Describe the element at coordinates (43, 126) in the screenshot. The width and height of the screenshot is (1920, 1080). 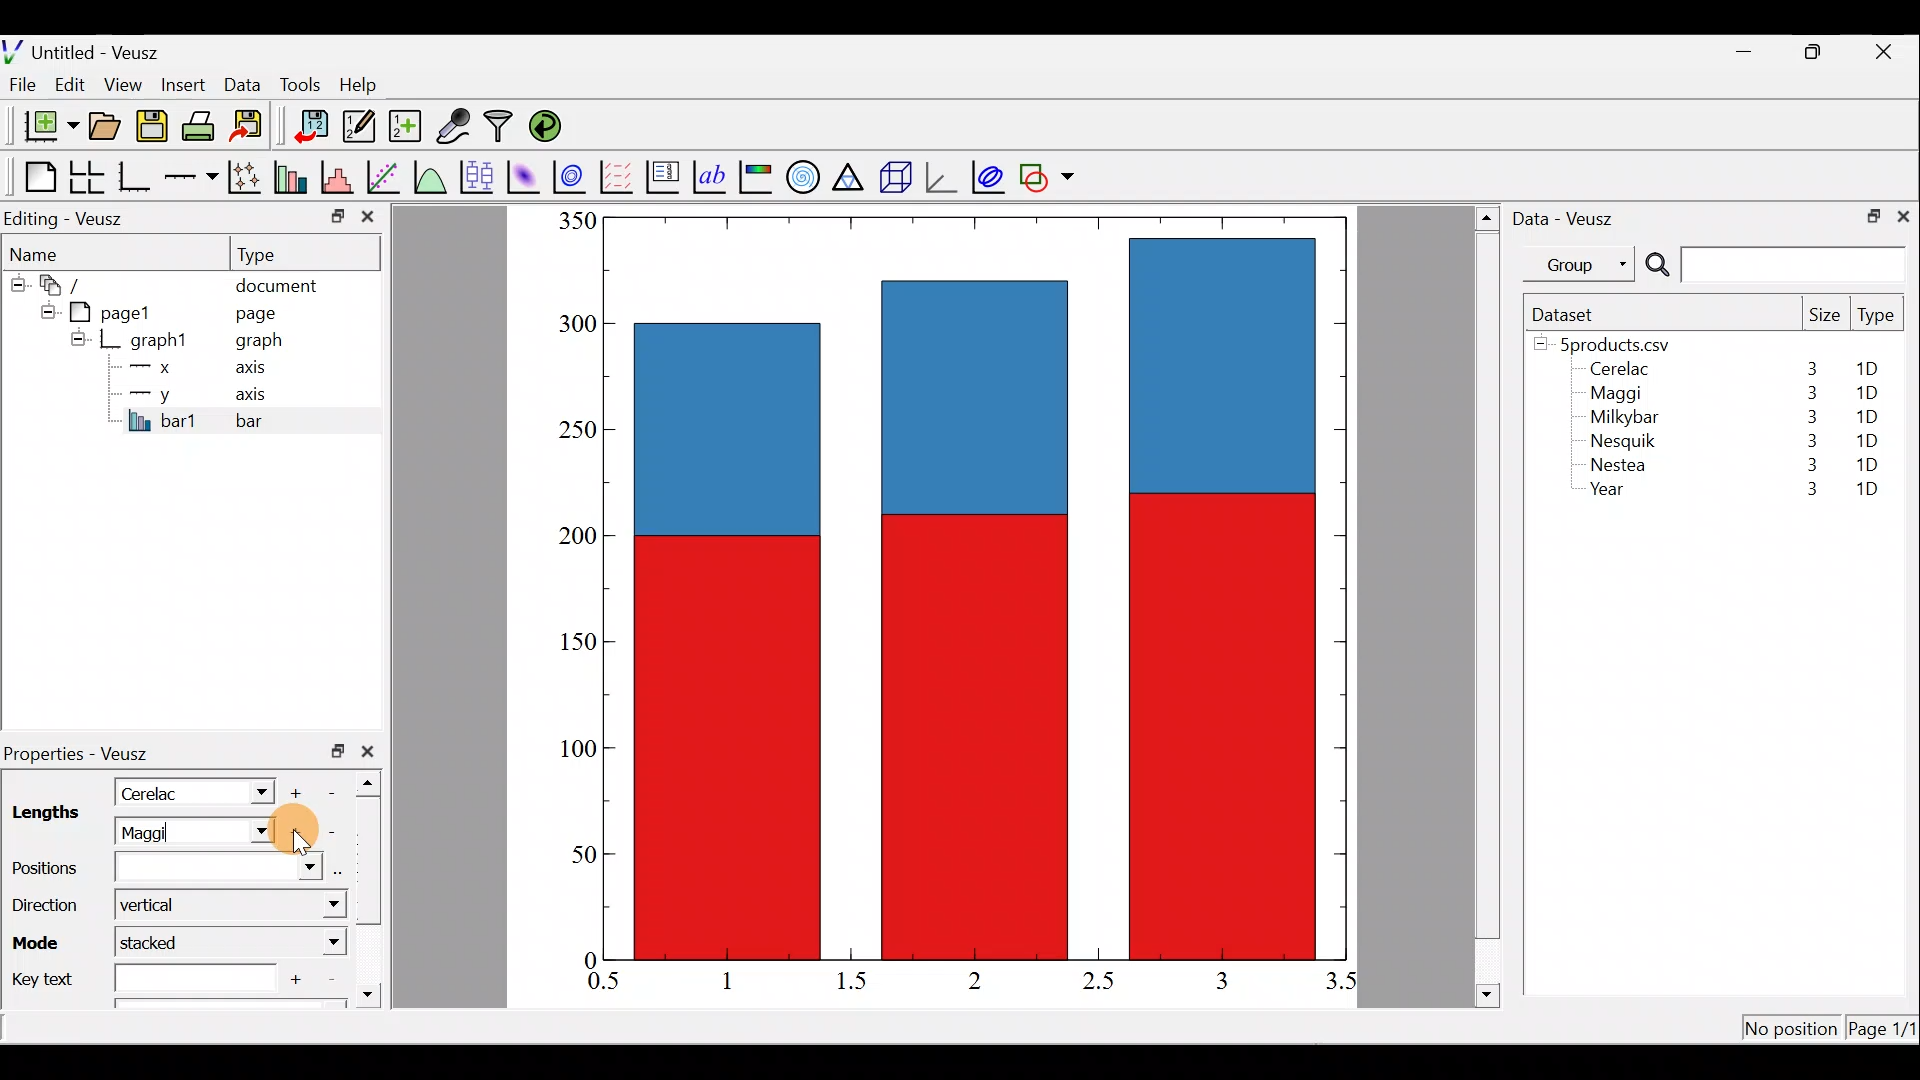
I see `New document` at that location.